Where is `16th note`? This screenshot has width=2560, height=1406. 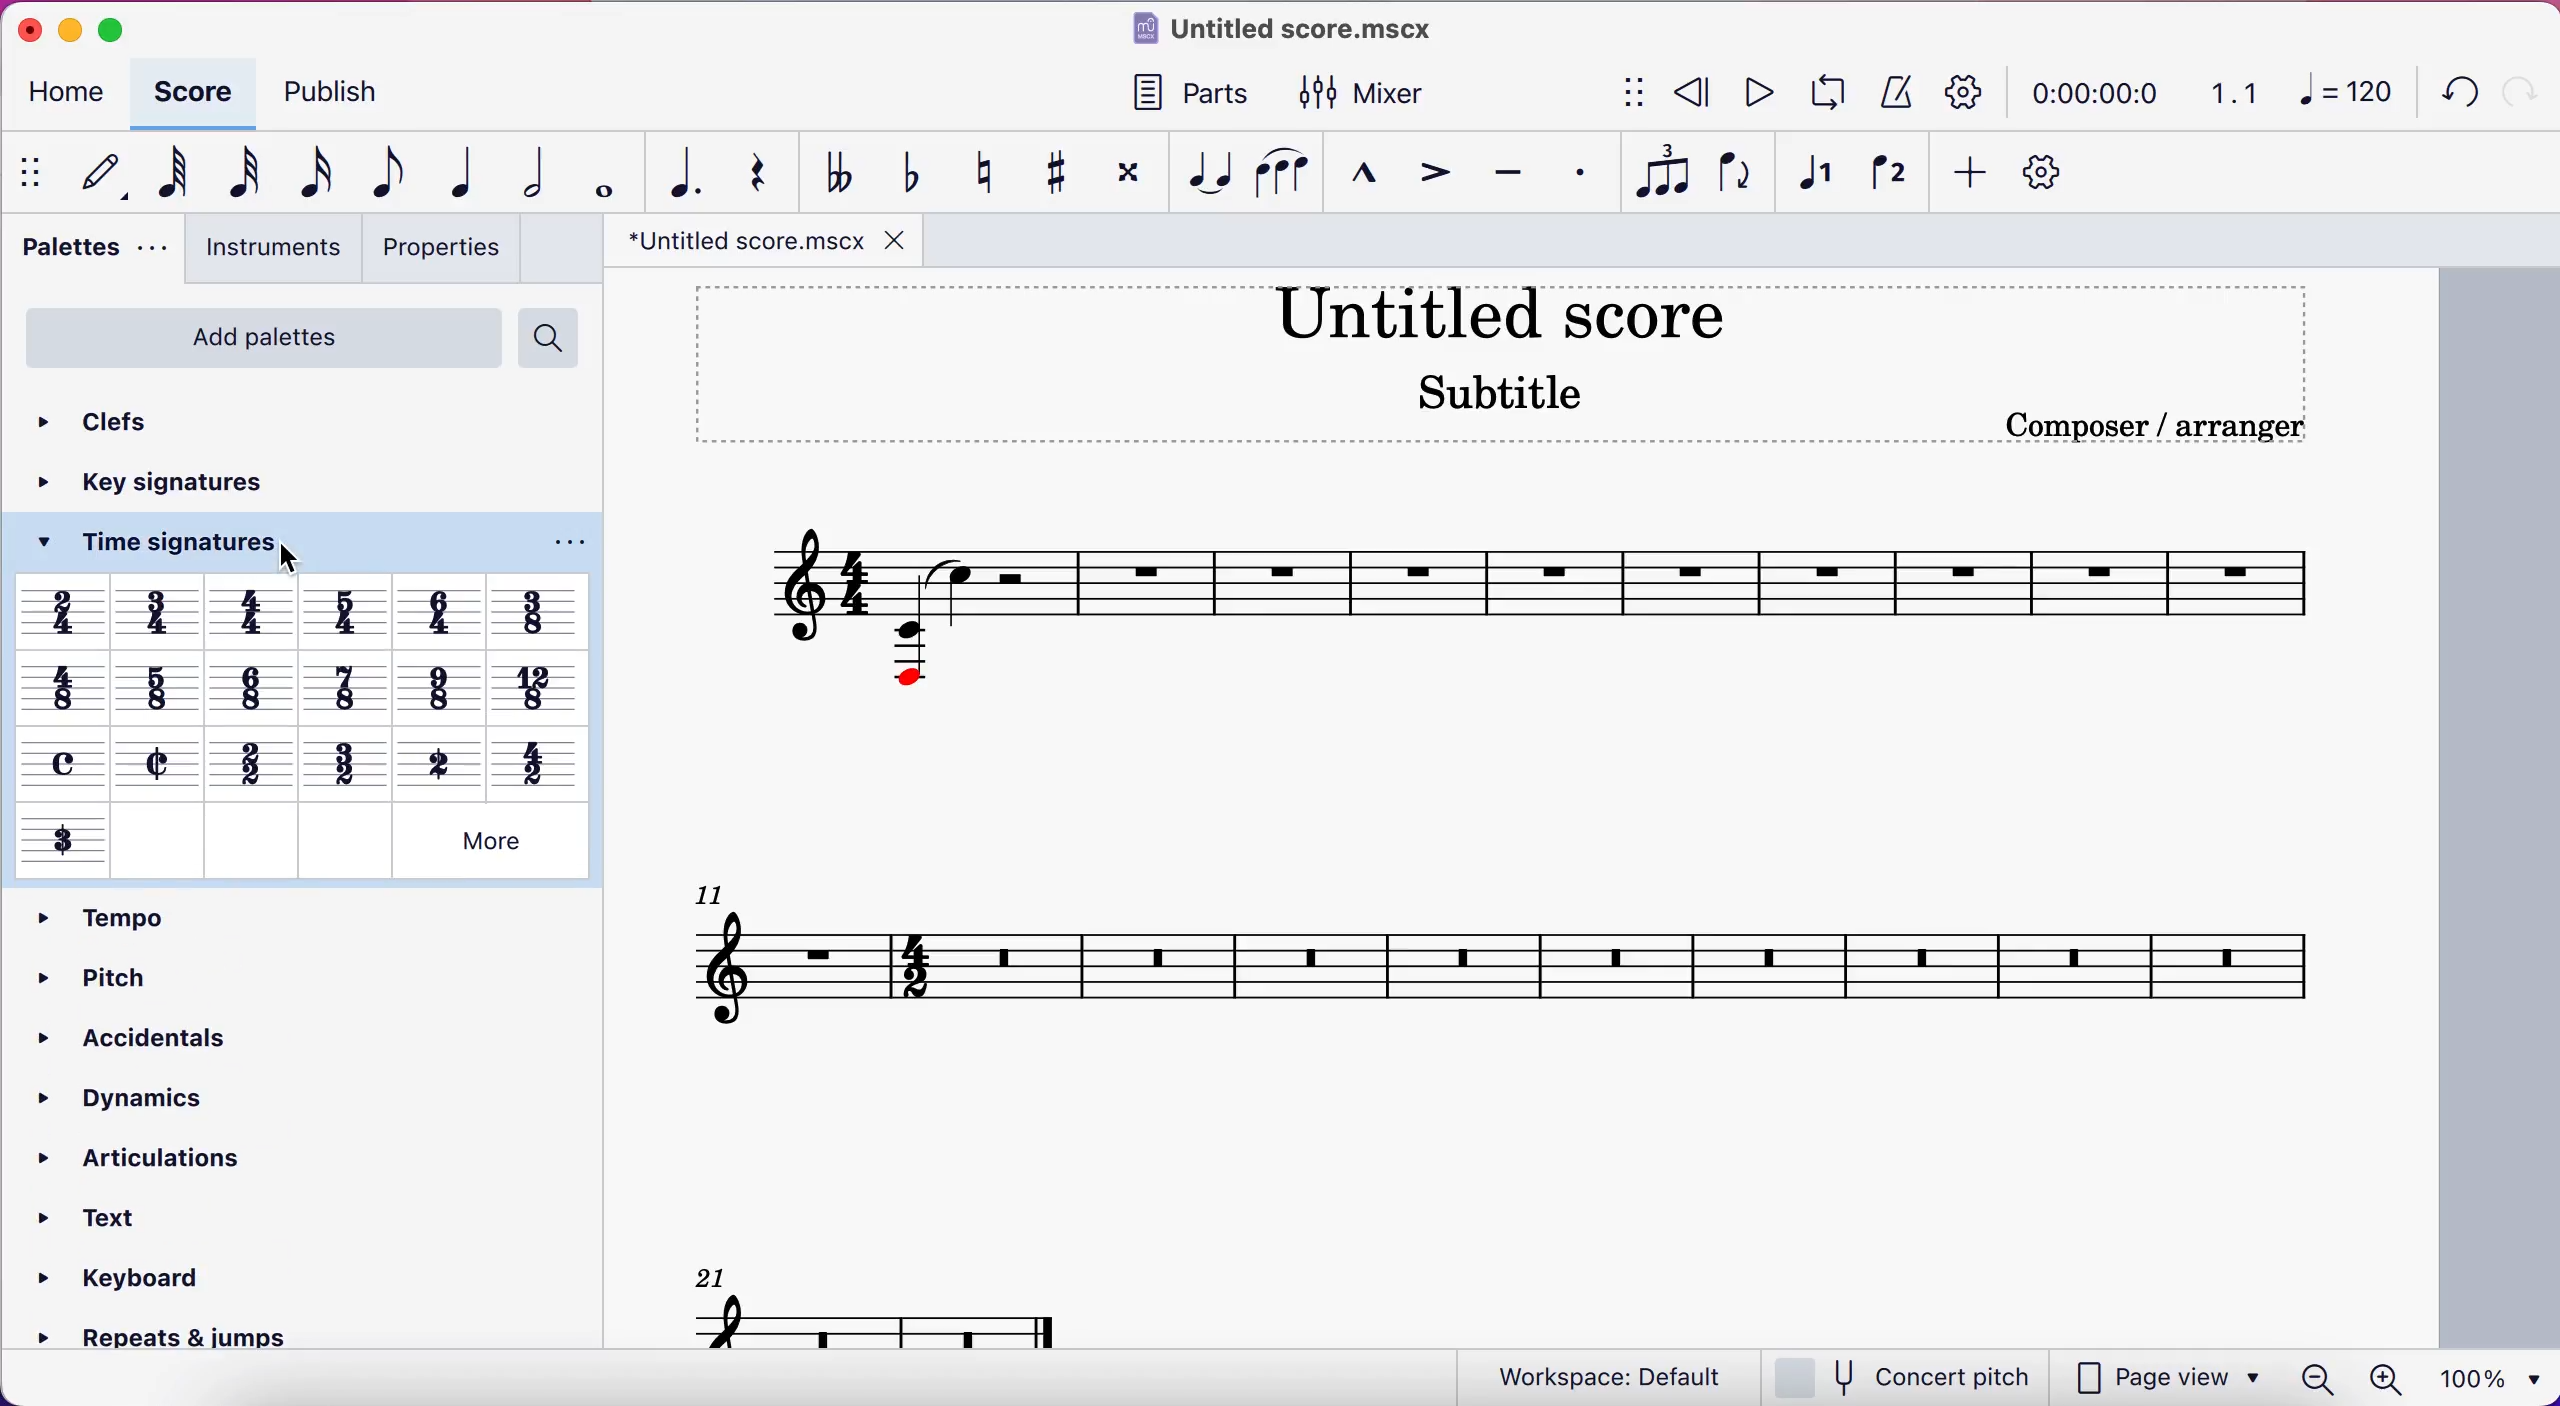 16th note is located at coordinates (309, 173).